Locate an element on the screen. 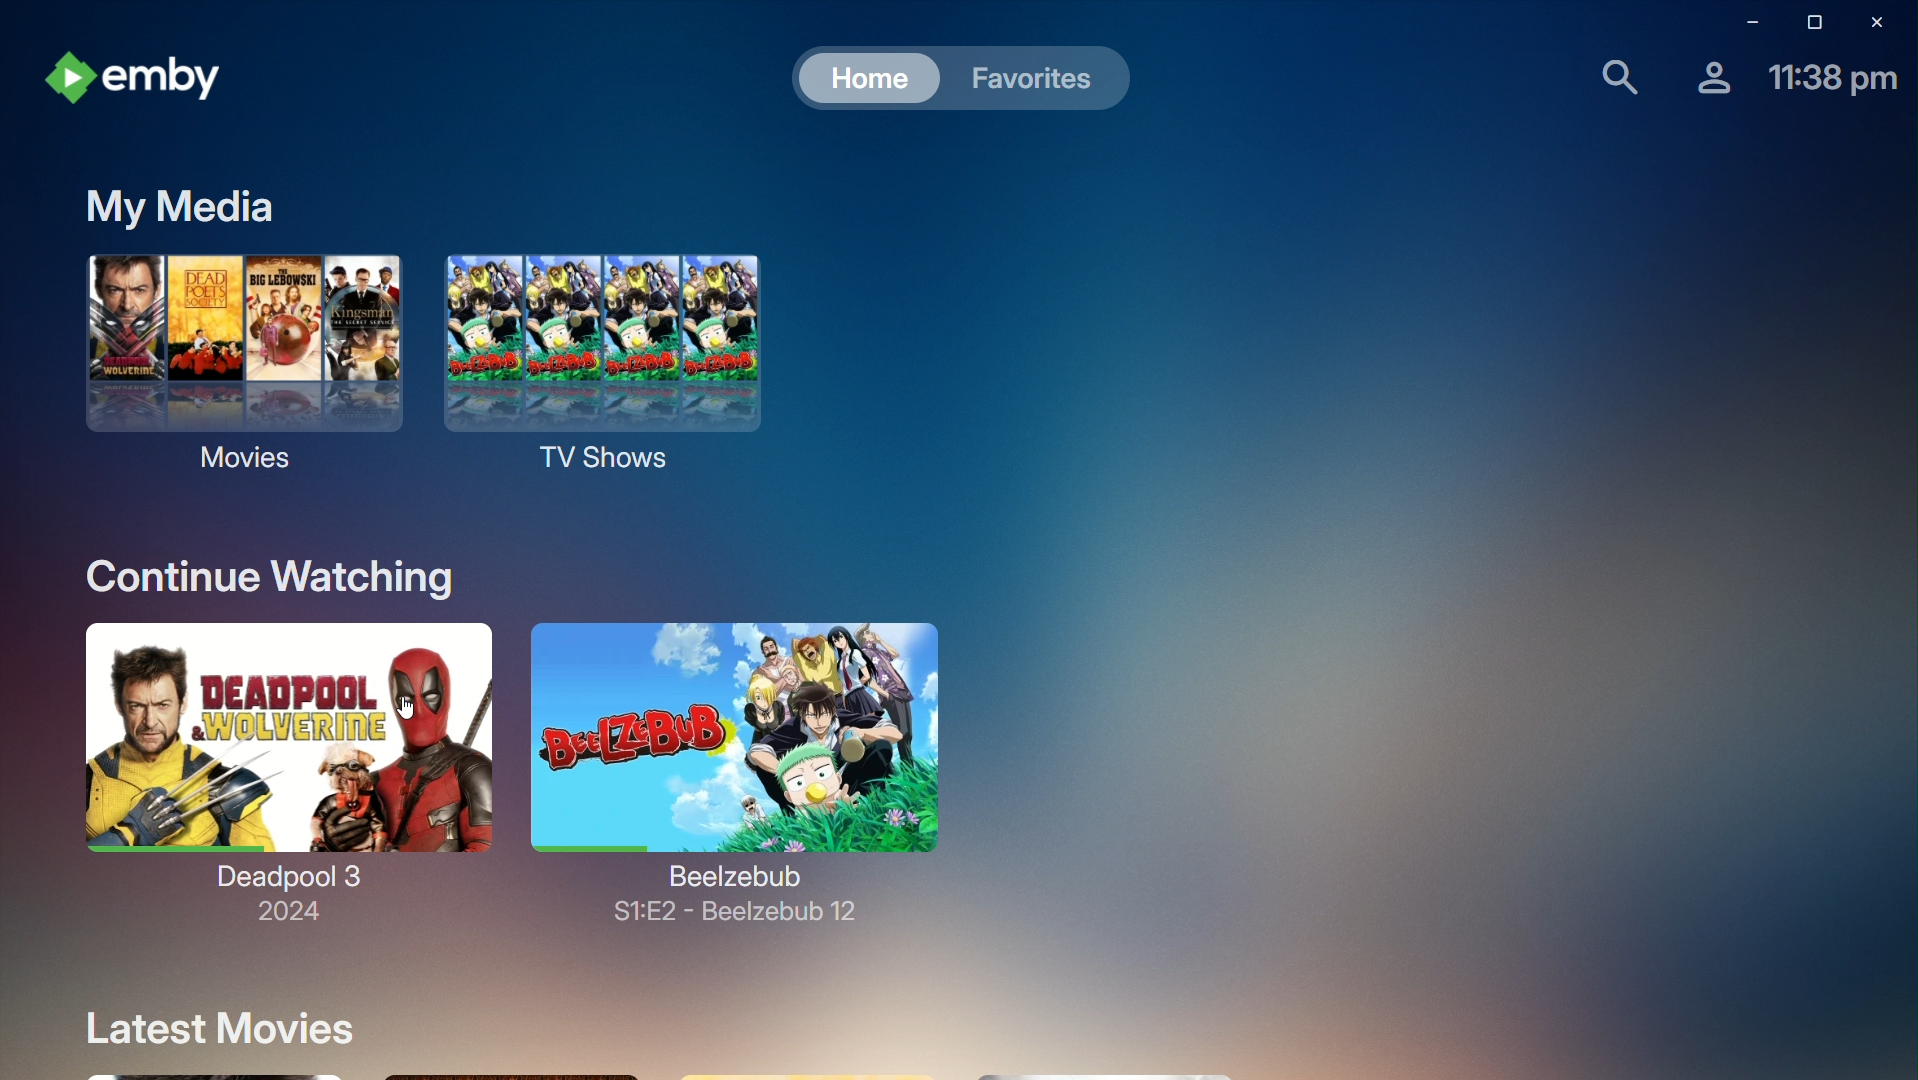 The image size is (1918, 1080). Close is located at coordinates (1876, 23).